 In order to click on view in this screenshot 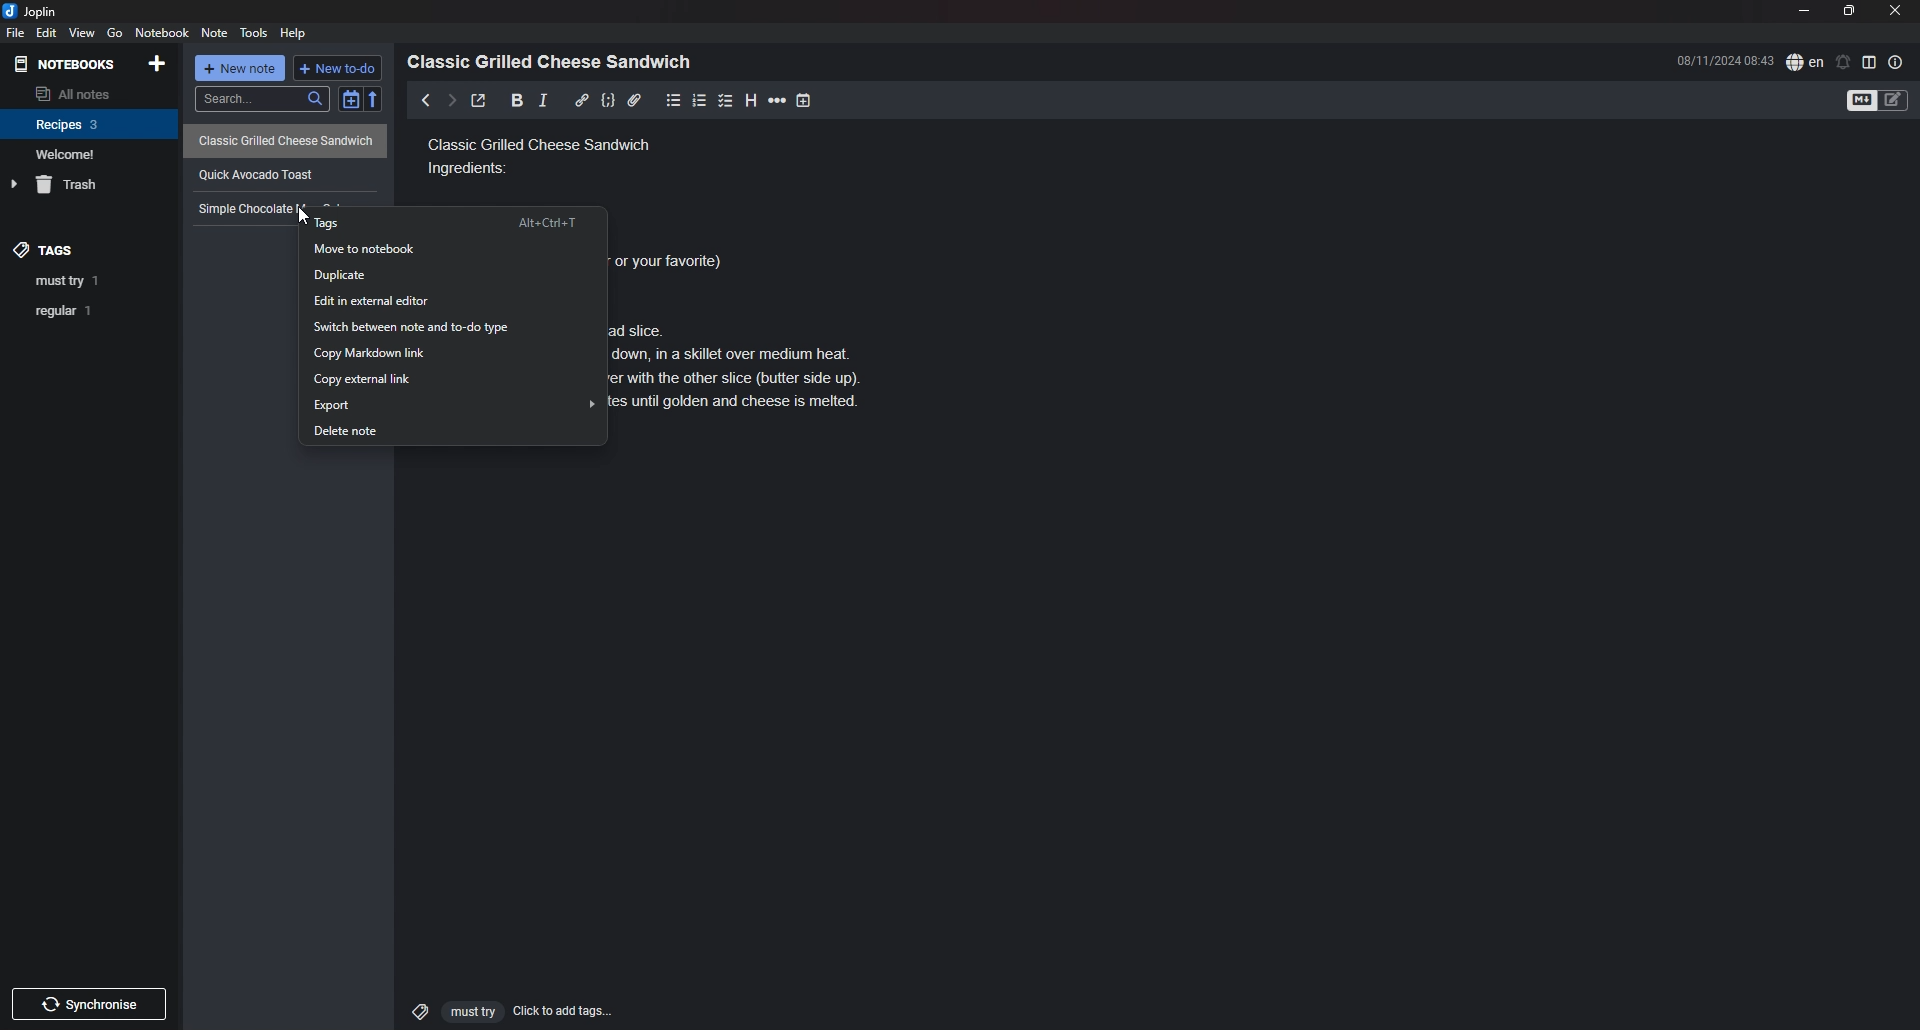, I will do `click(81, 33)`.